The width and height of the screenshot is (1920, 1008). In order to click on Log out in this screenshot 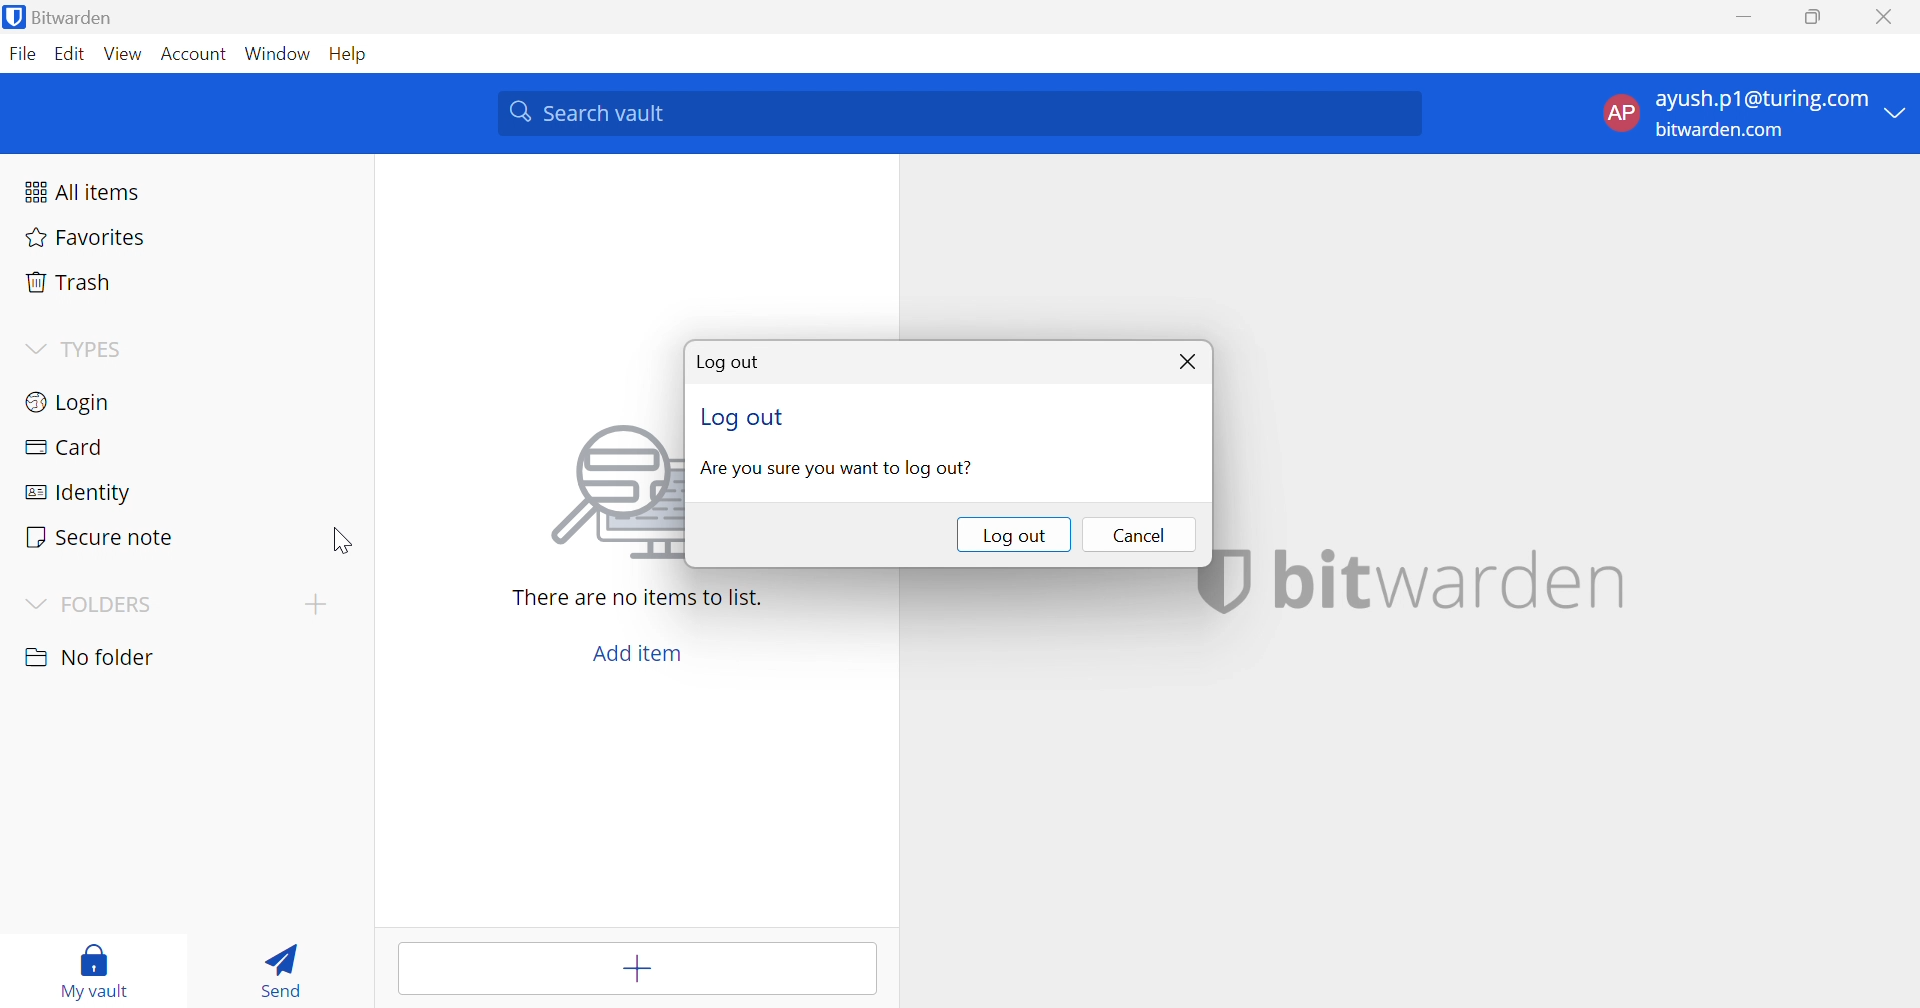, I will do `click(746, 421)`.